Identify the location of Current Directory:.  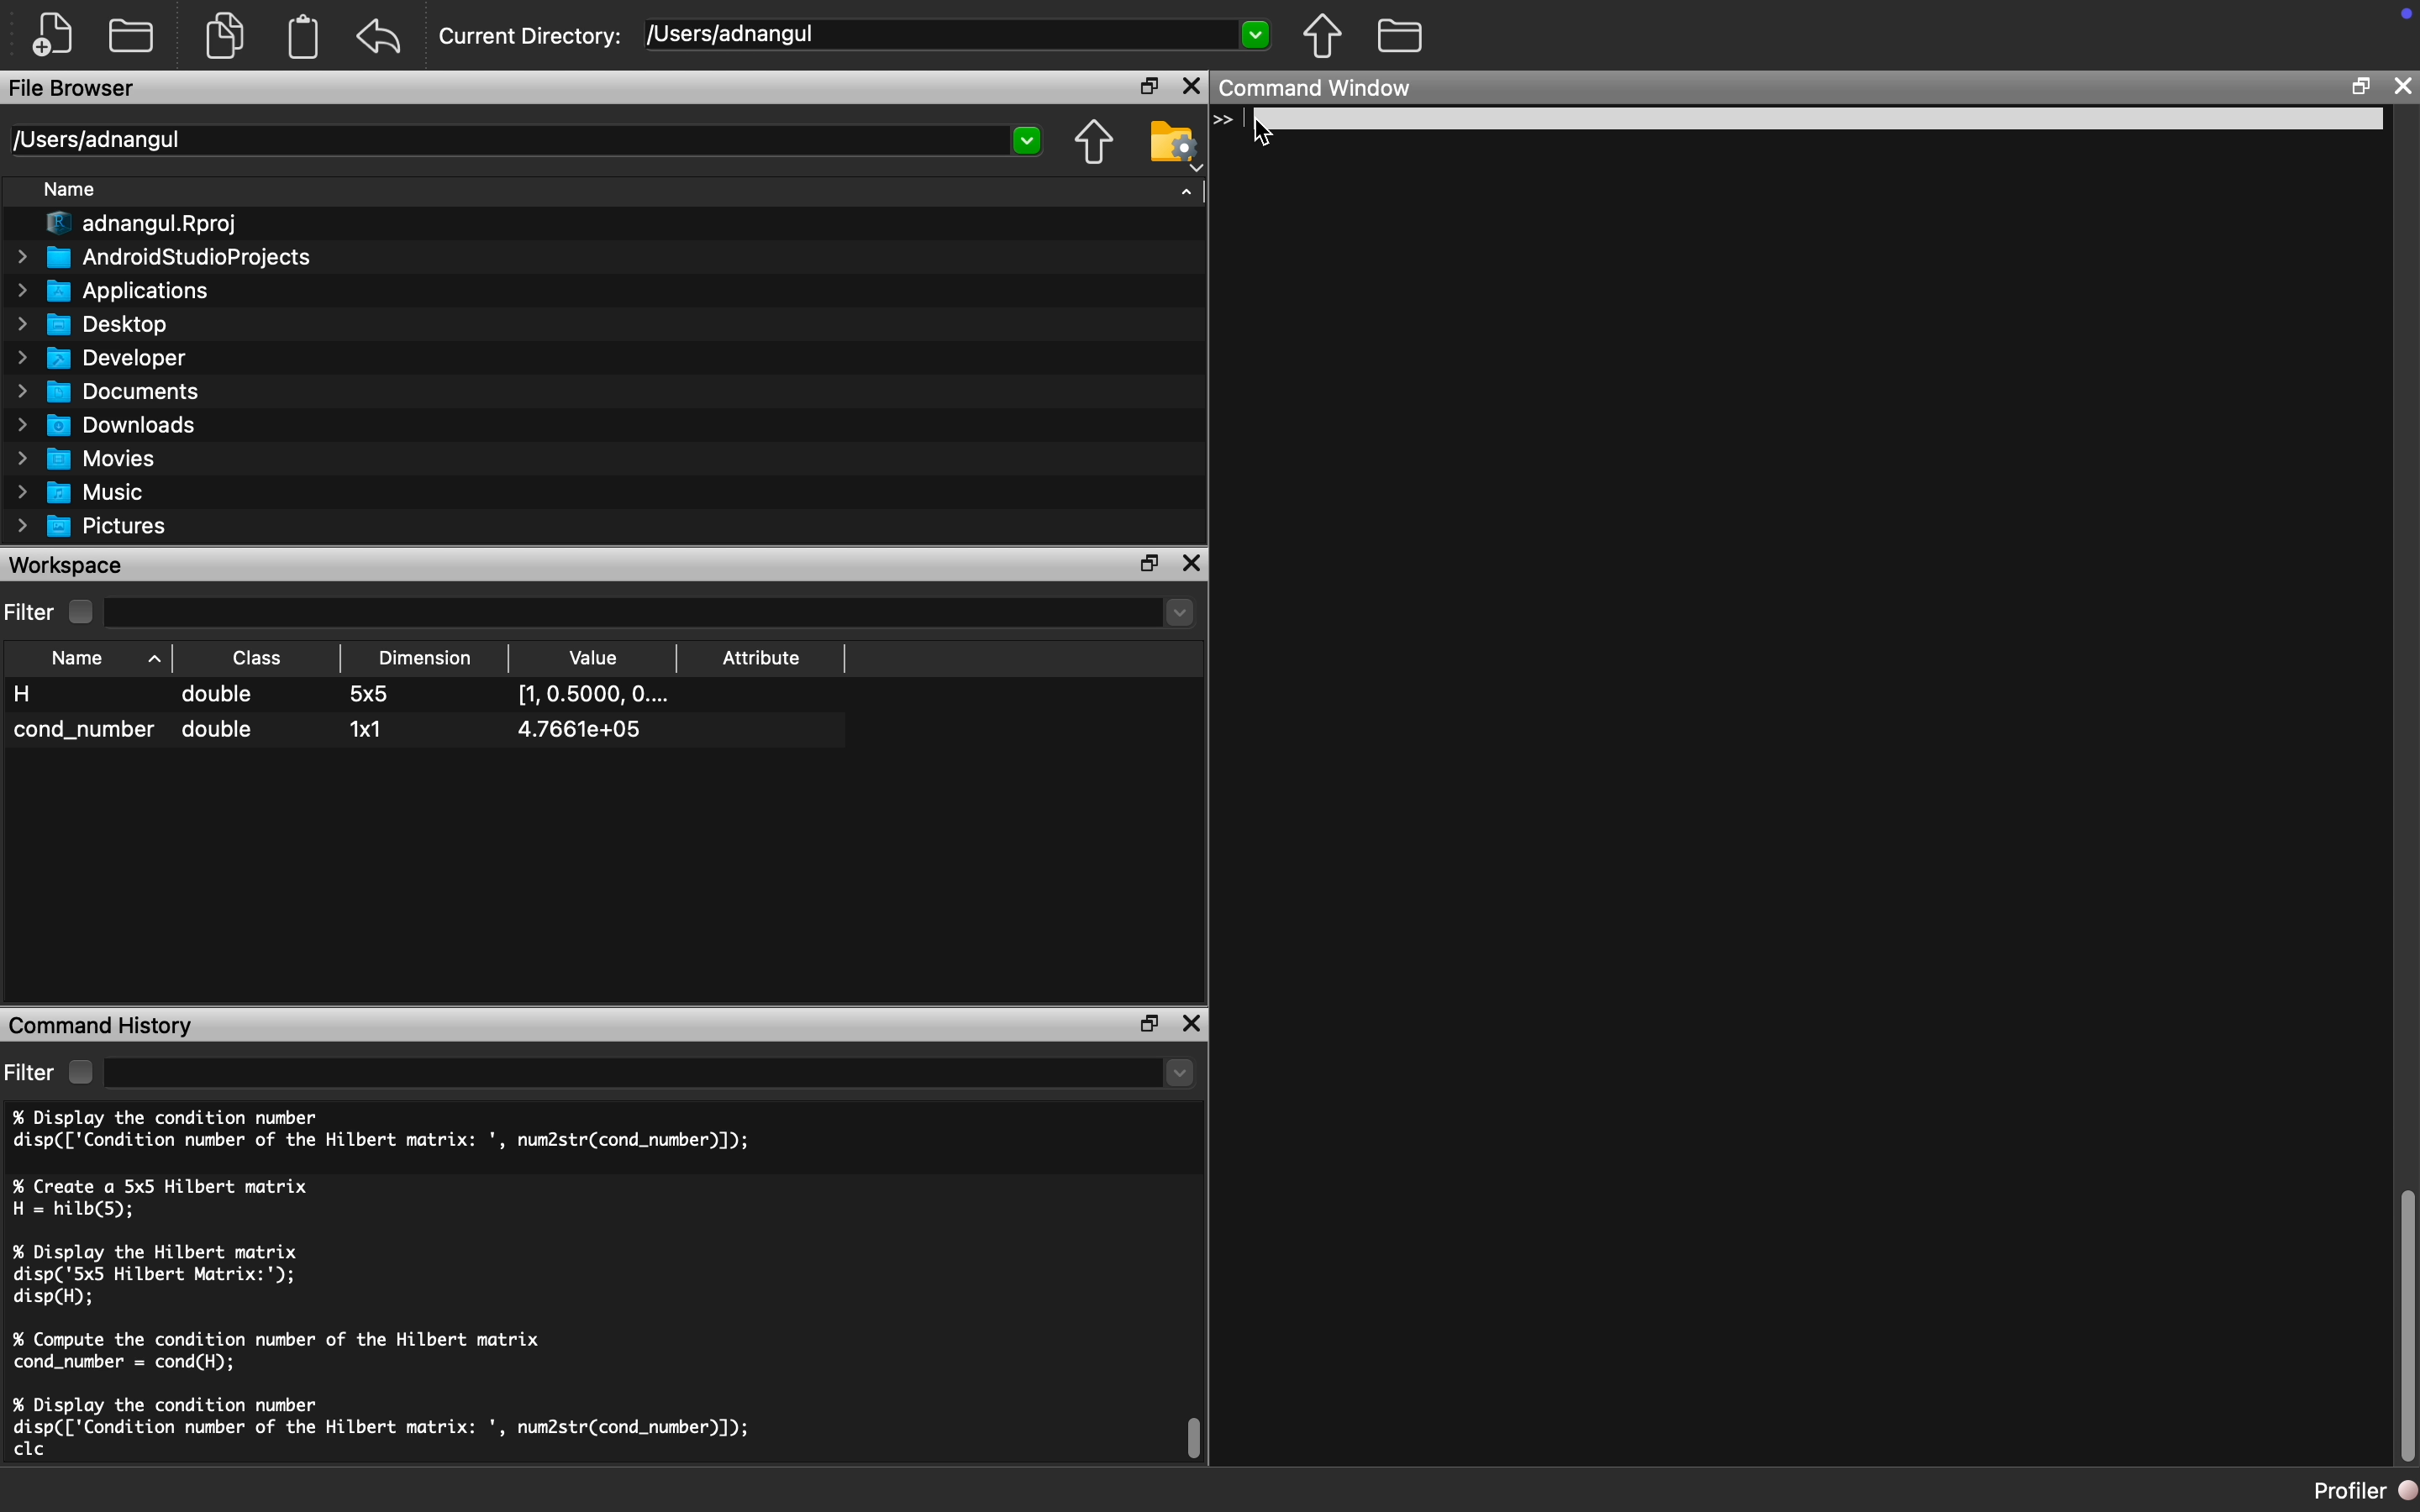
(529, 39).